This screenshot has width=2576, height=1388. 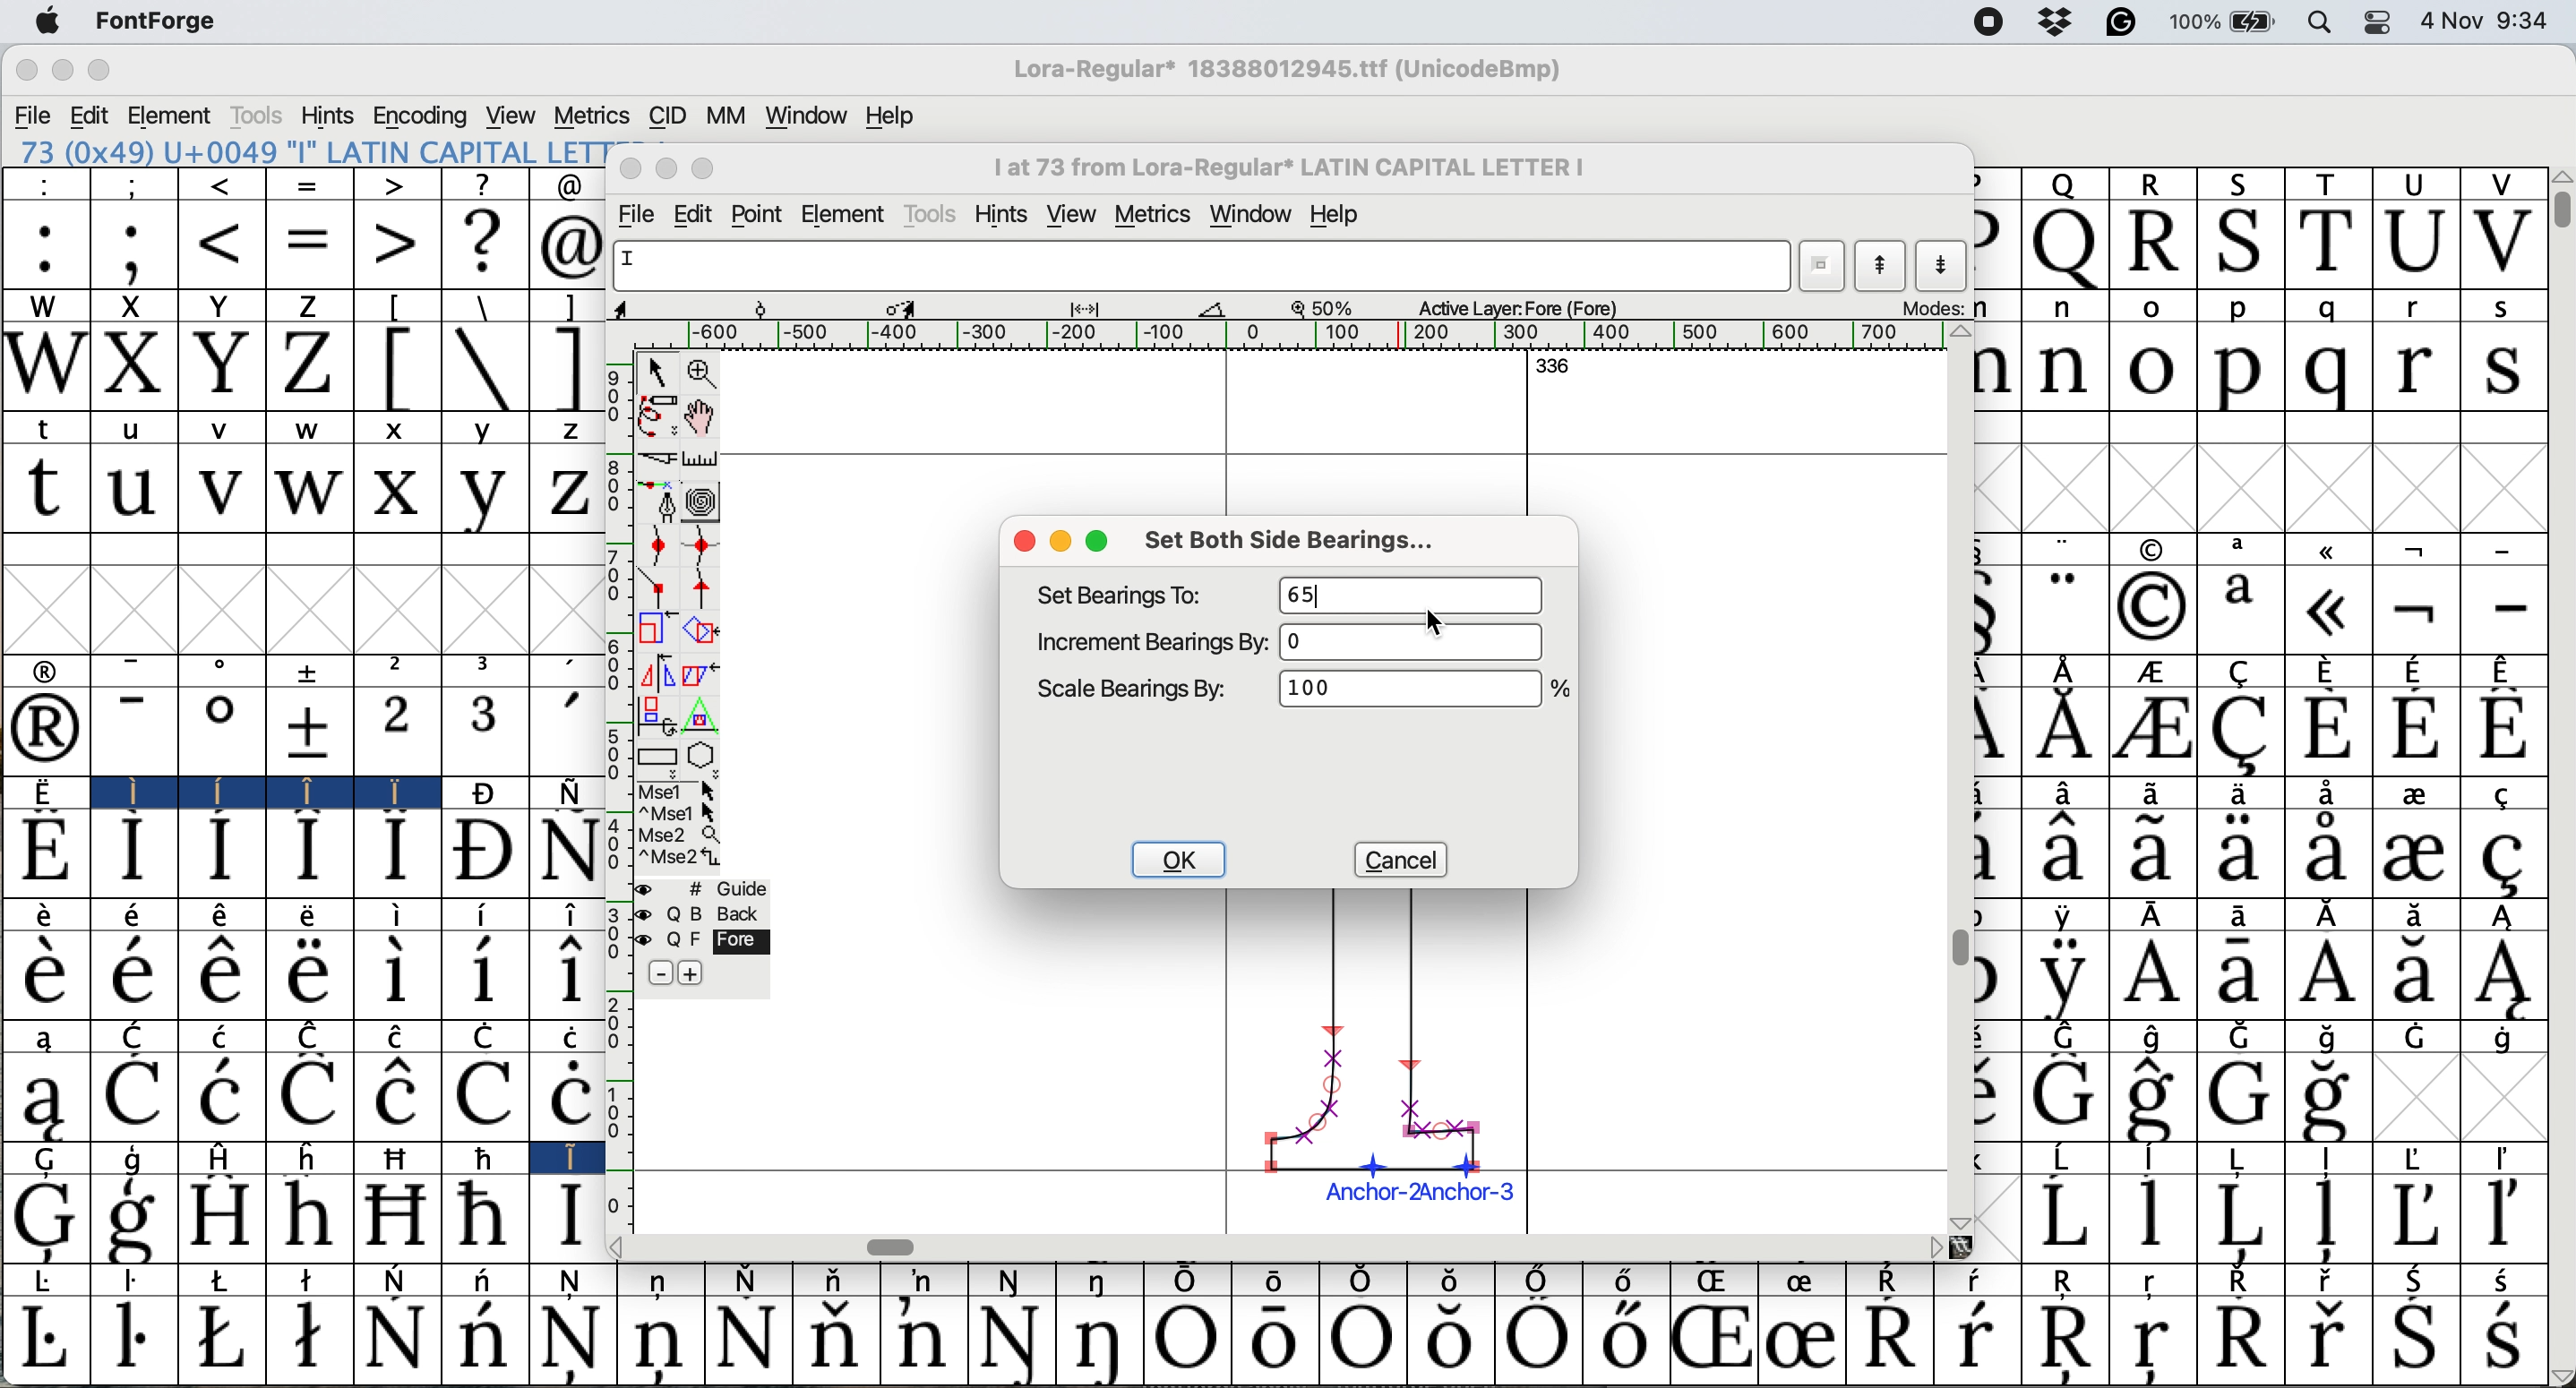 What do you see at coordinates (2333, 1159) in the screenshot?
I see `Symbol` at bounding box center [2333, 1159].